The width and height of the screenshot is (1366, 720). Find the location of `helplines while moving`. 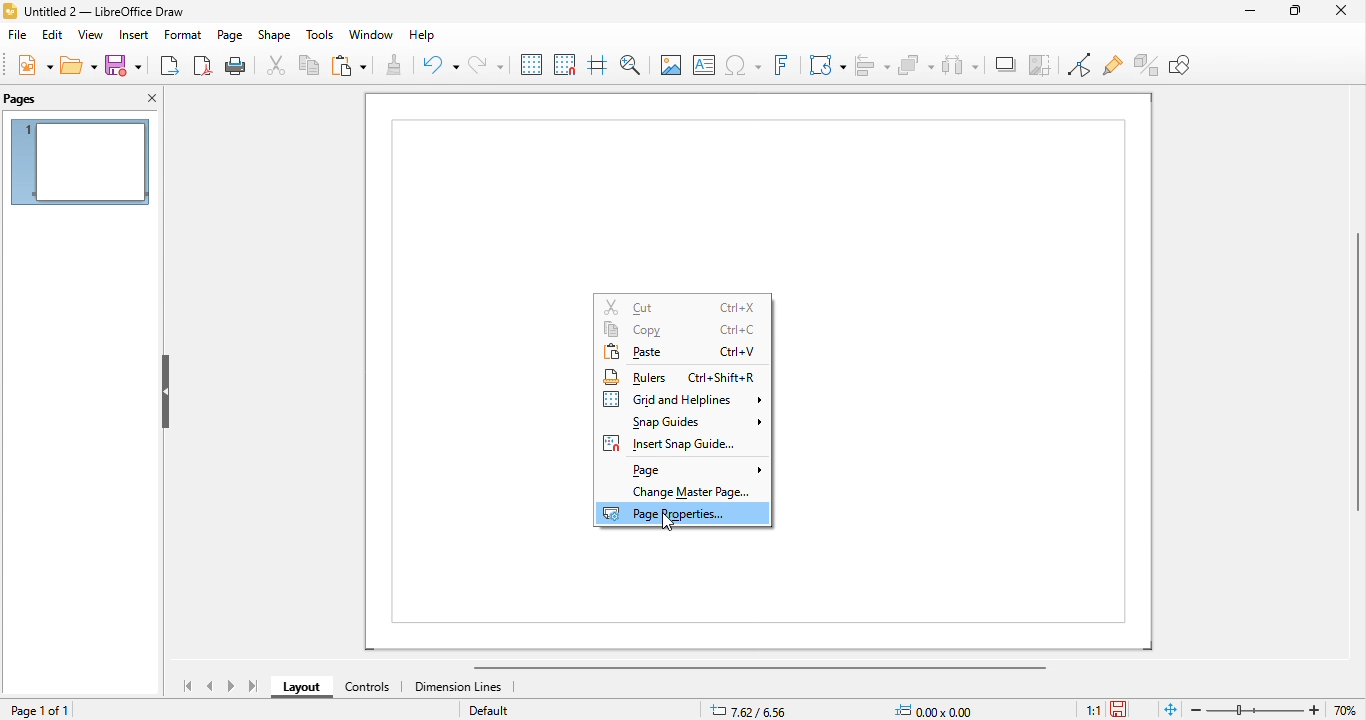

helplines while moving is located at coordinates (595, 65).